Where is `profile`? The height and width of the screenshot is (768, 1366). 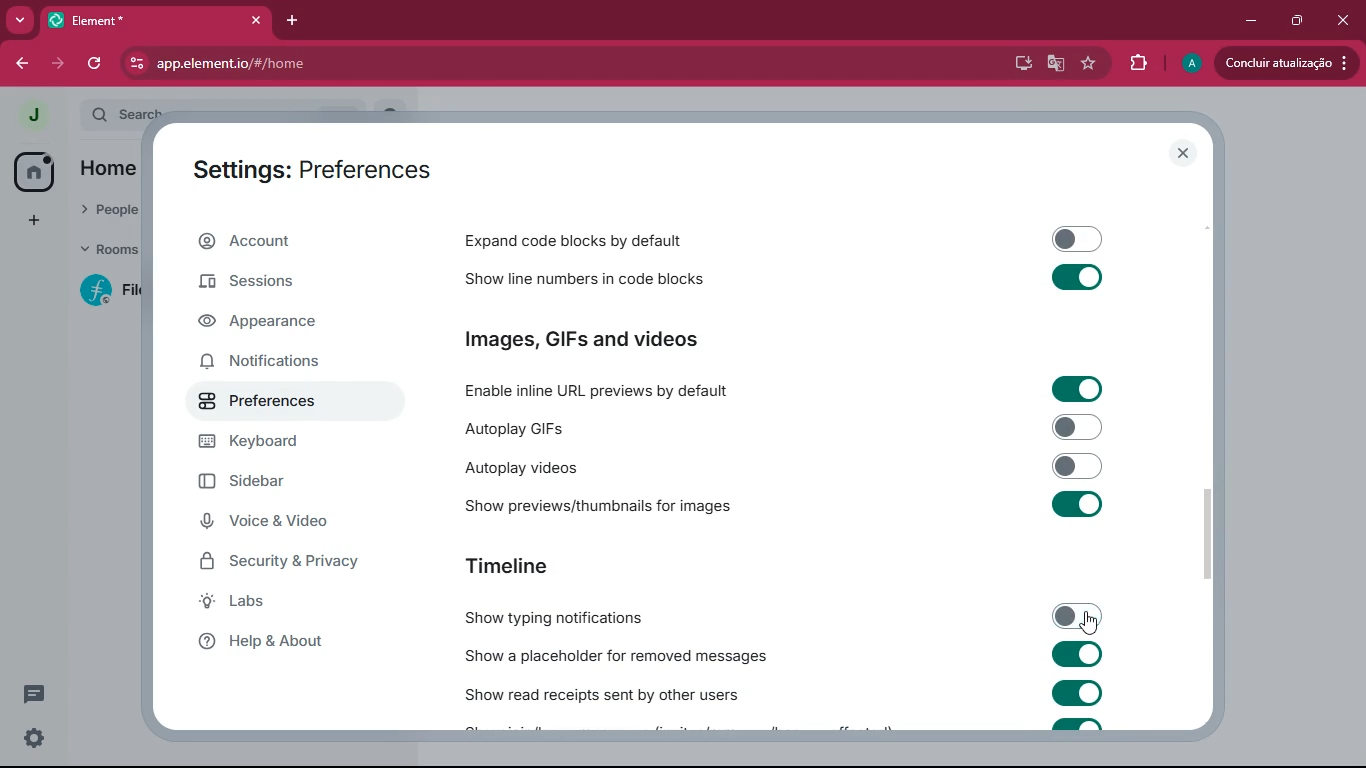
profile is located at coordinates (1188, 64).